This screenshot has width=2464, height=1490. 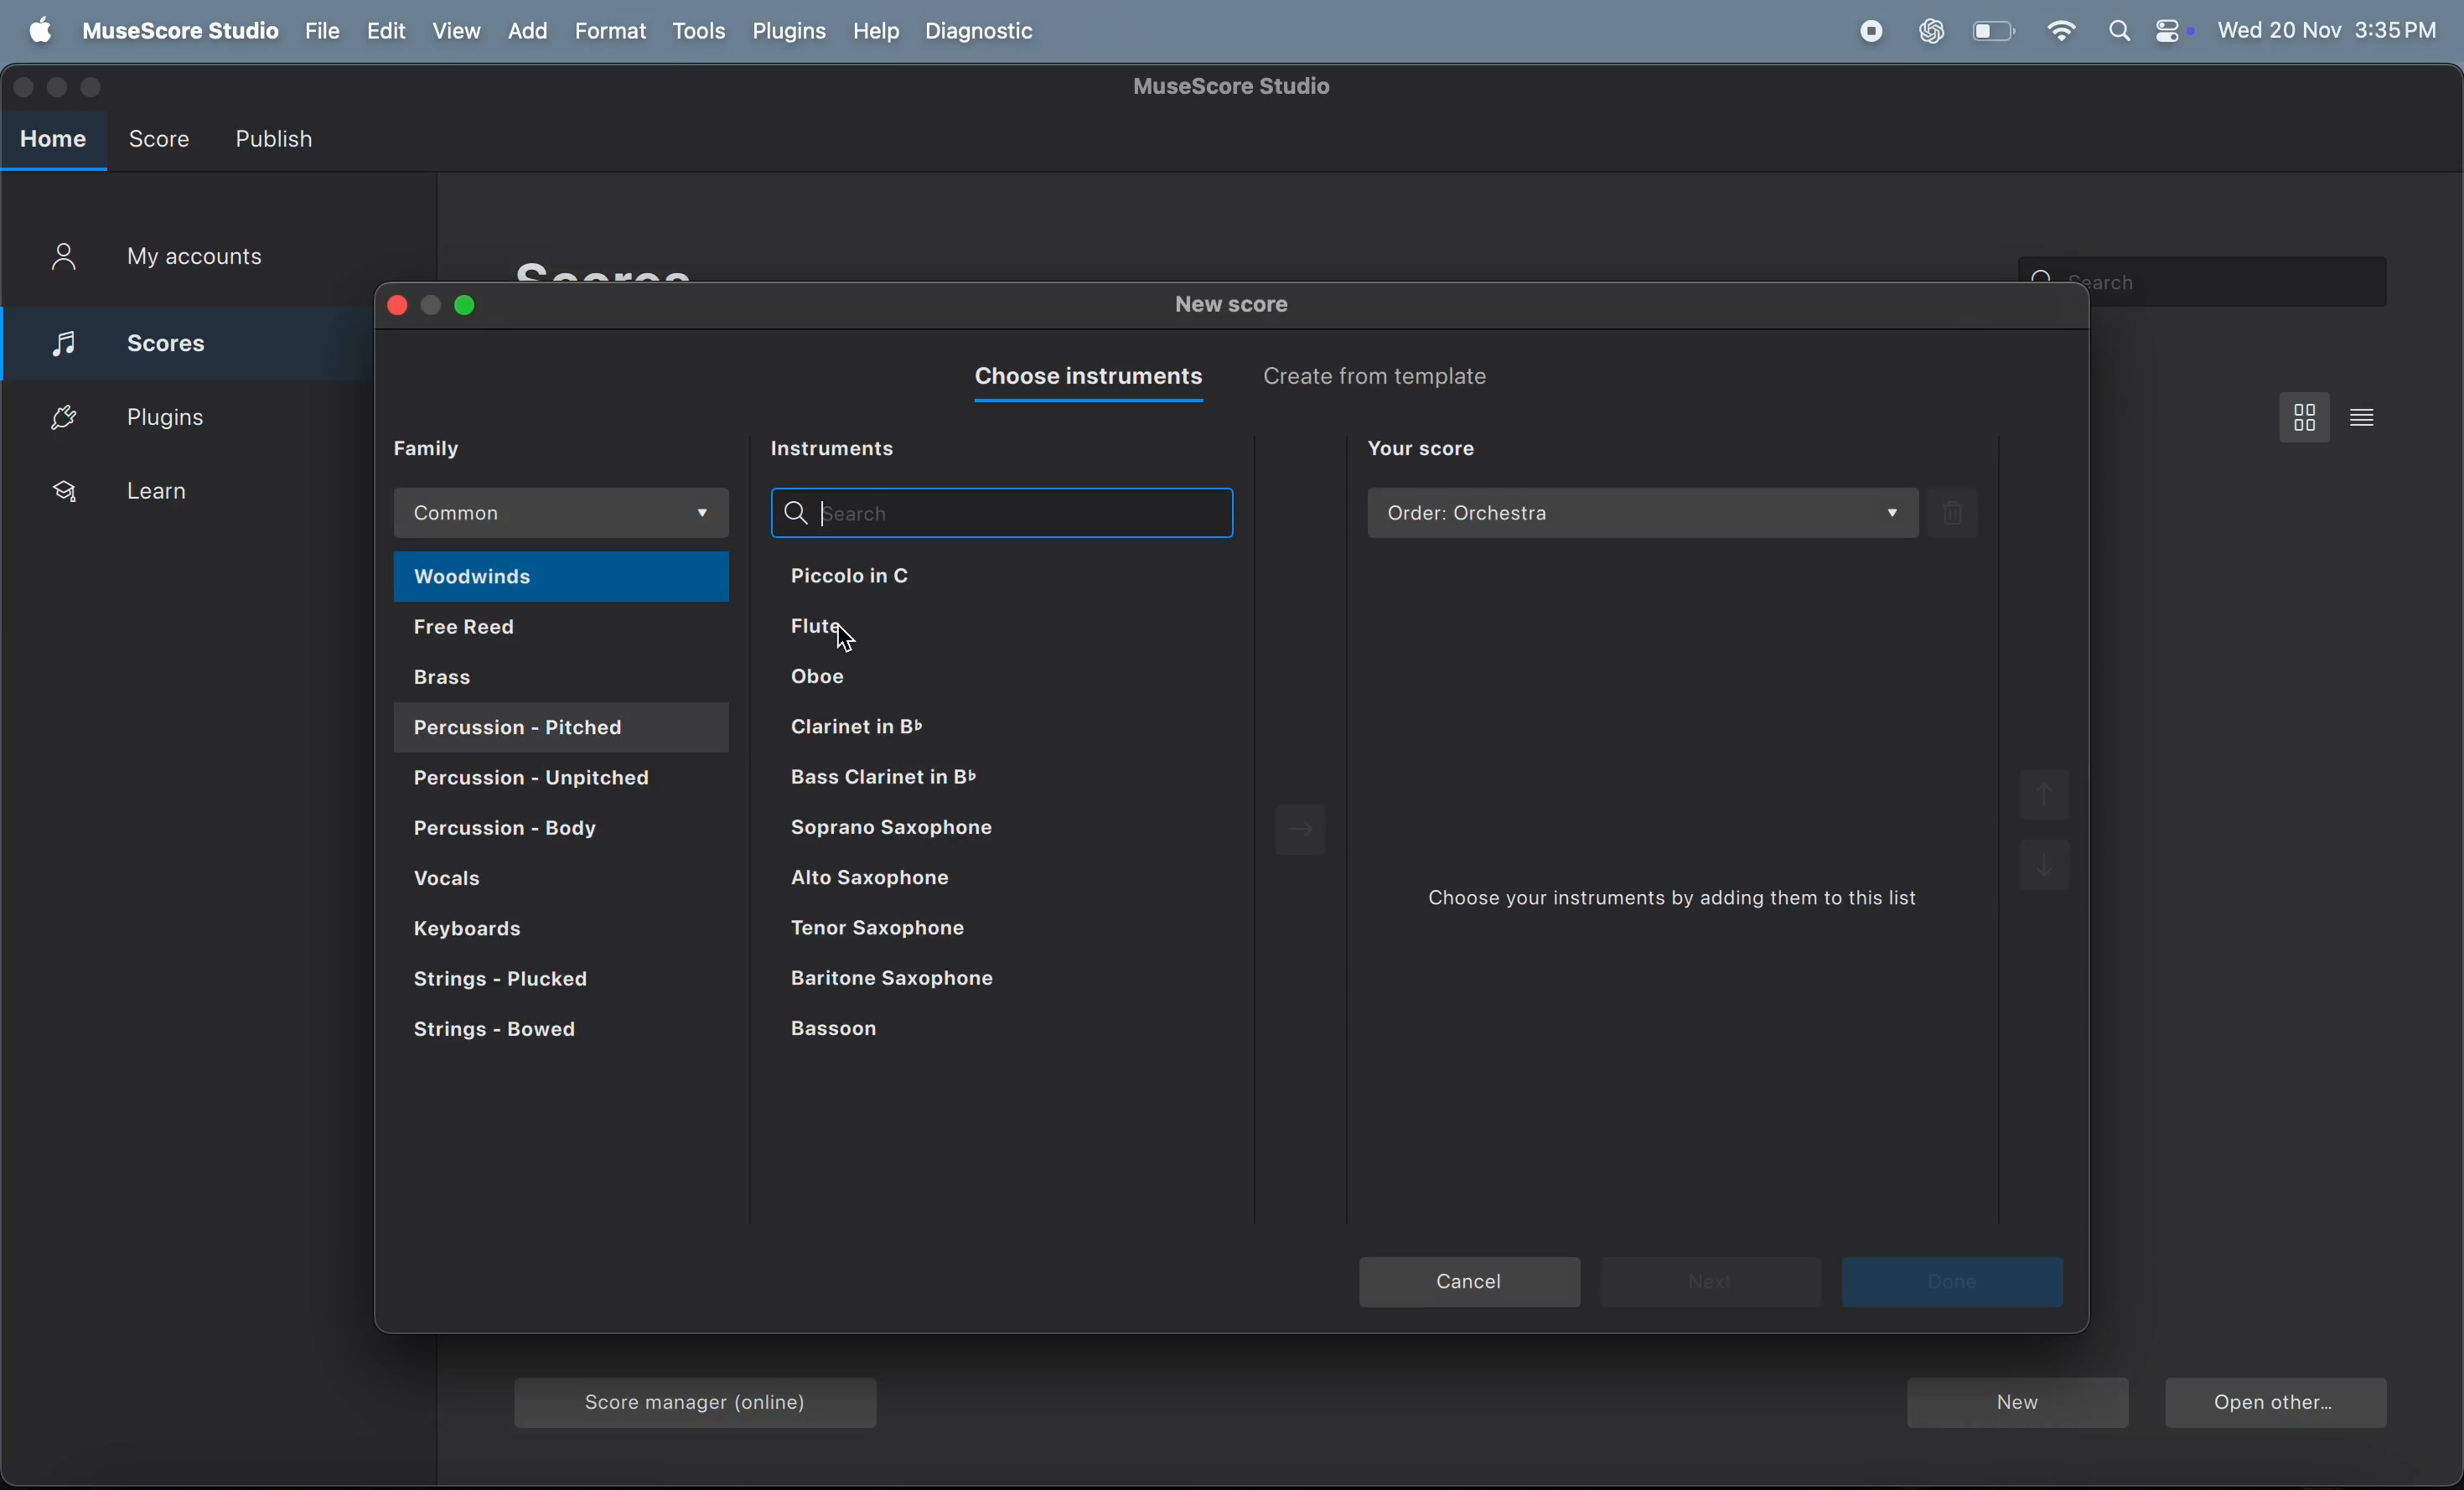 I want to click on alto saxophone, so click(x=985, y=884).